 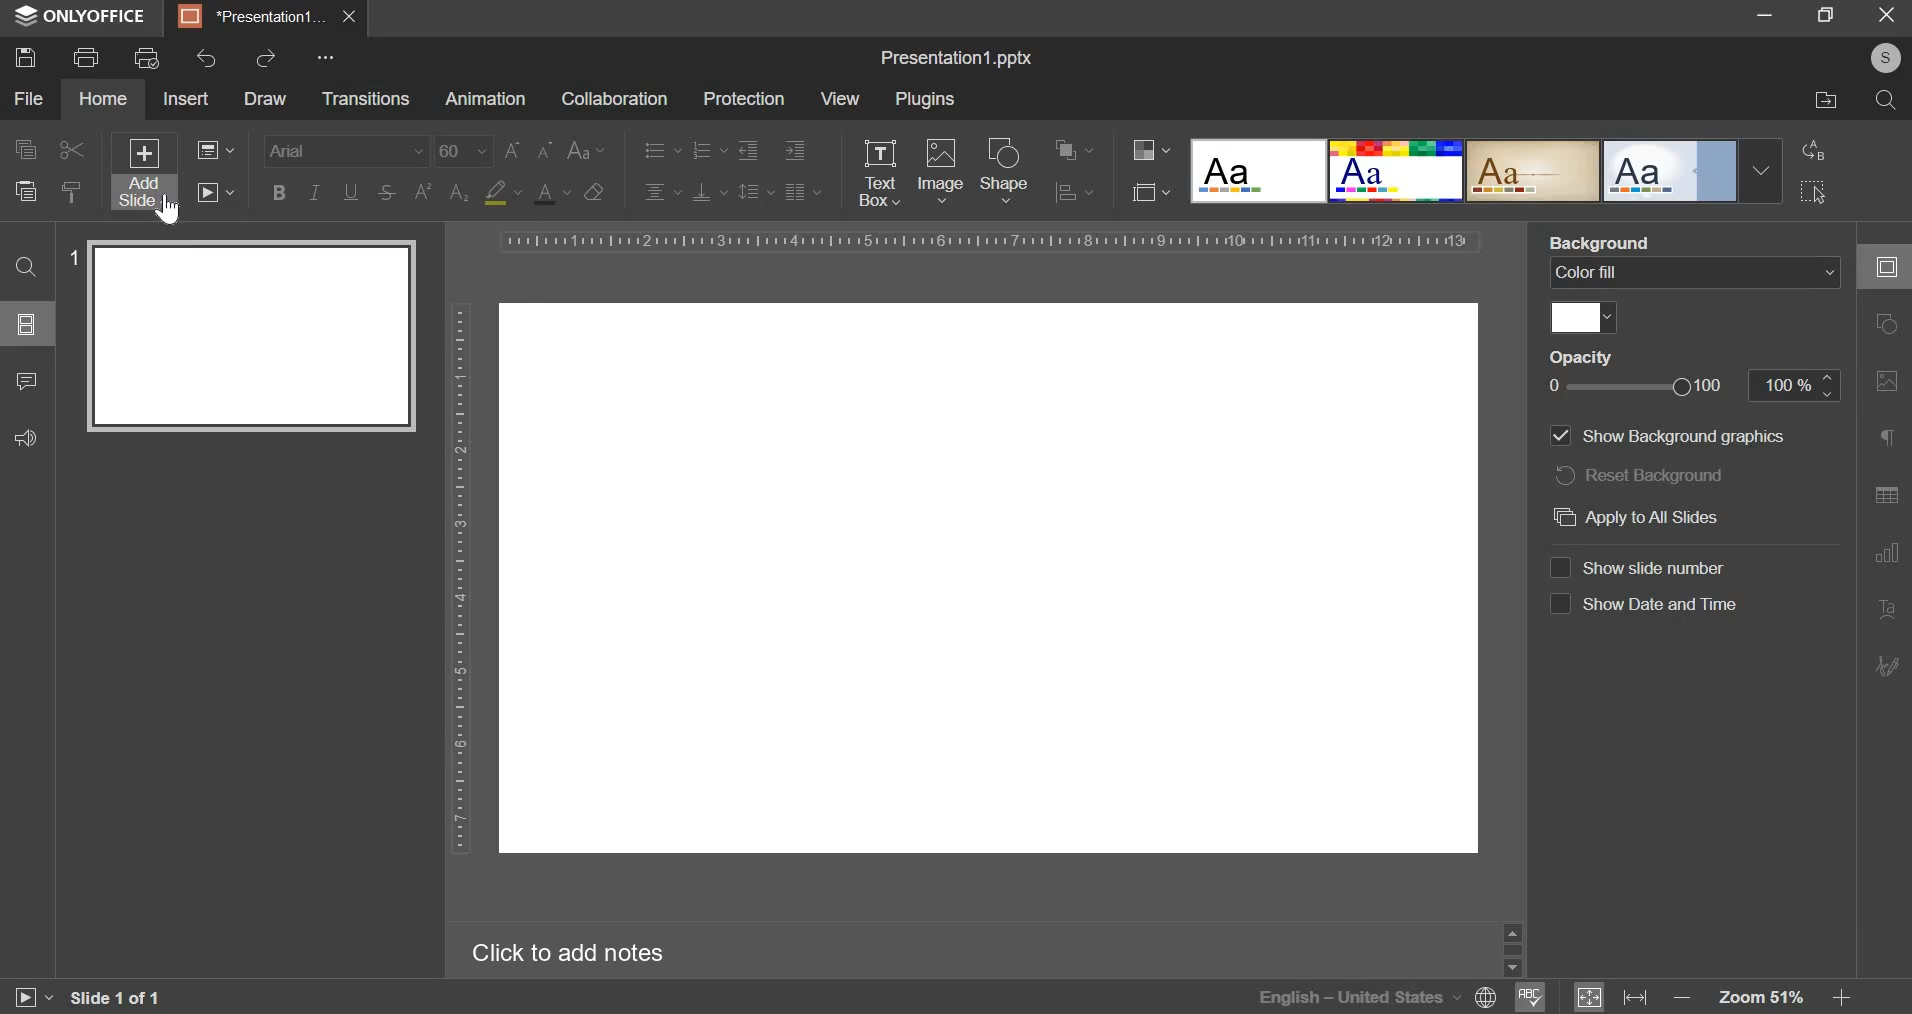 What do you see at coordinates (441, 191) in the screenshot?
I see `subscript & superscript` at bounding box center [441, 191].